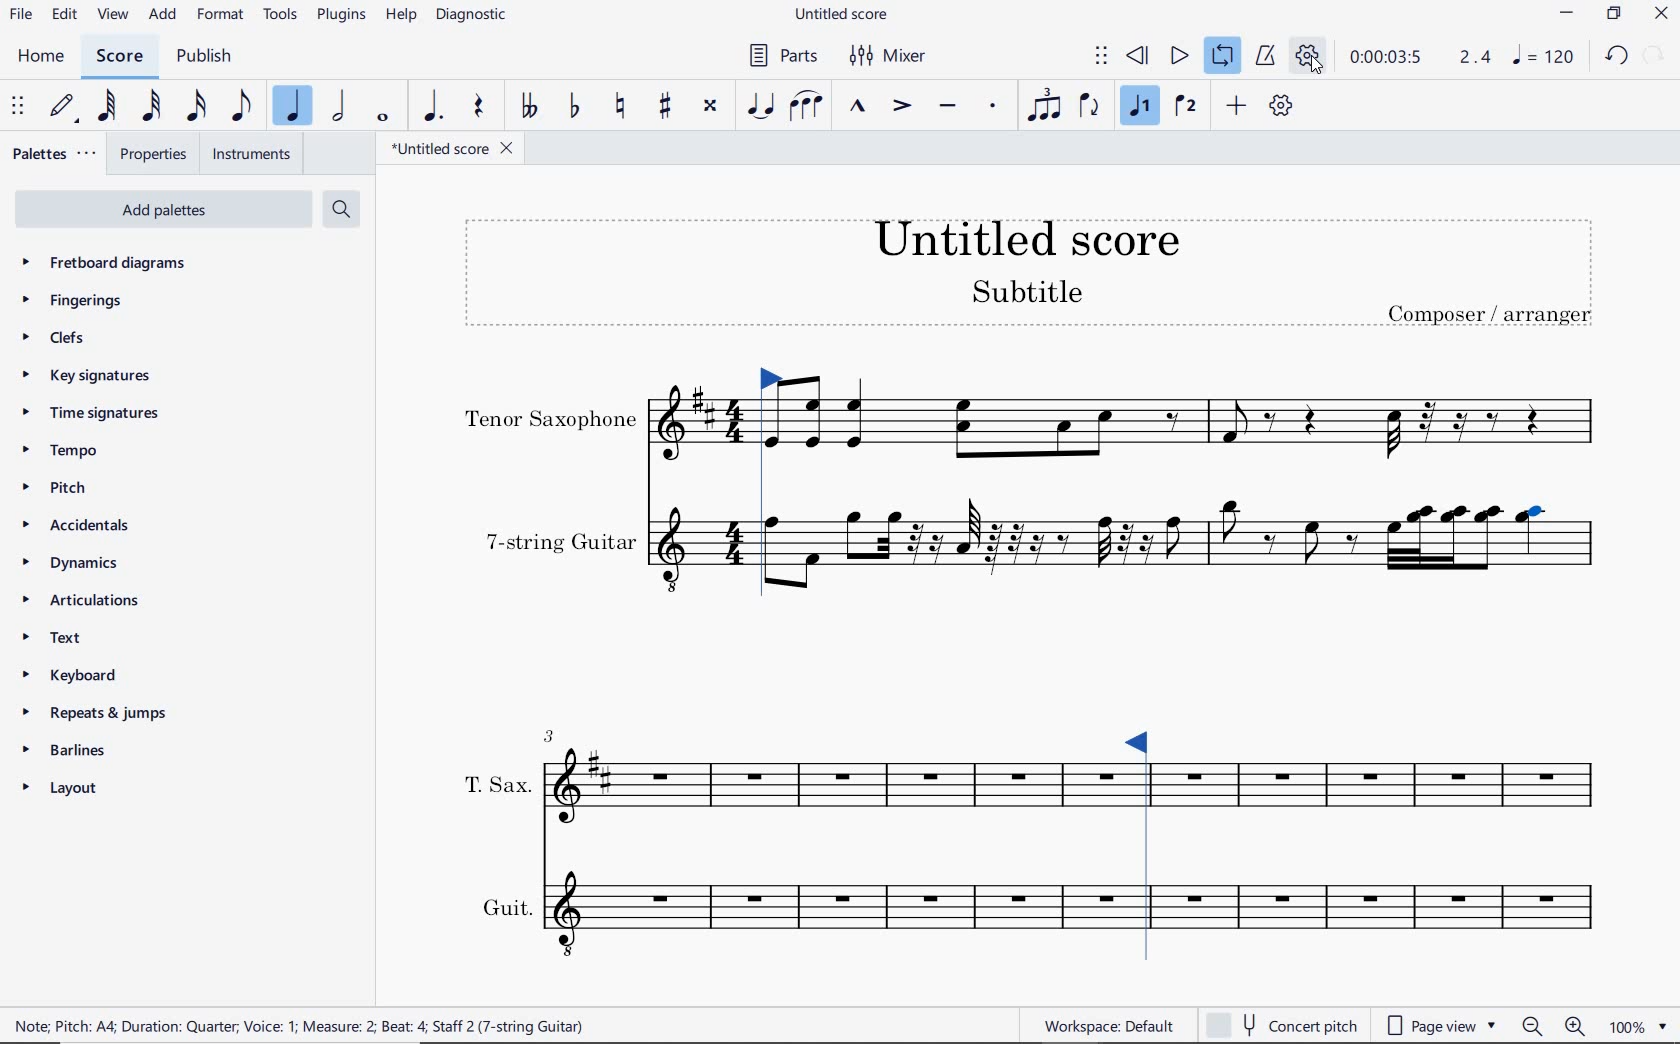 This screenshot has width=1680, height=1044. What do you see at coordinates (106, 105) in the screenshot?
I see `64TH NOTE` at bounding box center [106, 105].